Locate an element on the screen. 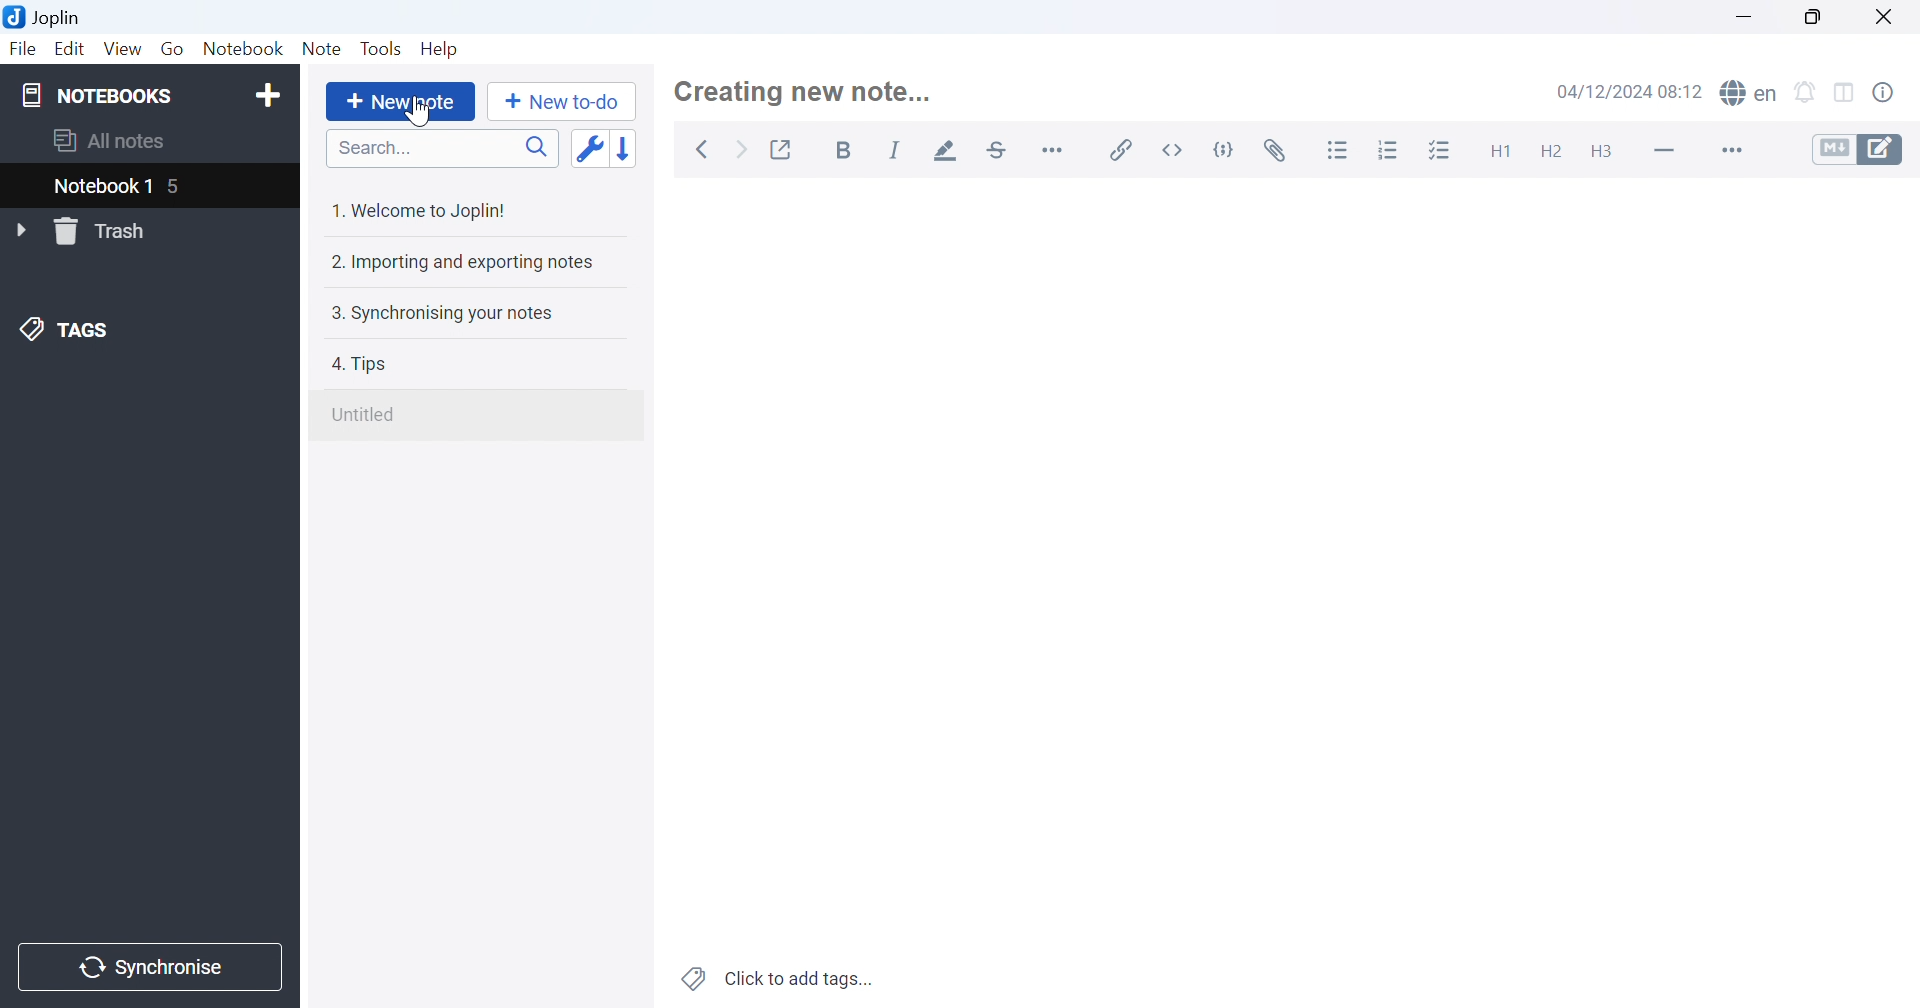  Untitled is located at coordinates (368, 415).